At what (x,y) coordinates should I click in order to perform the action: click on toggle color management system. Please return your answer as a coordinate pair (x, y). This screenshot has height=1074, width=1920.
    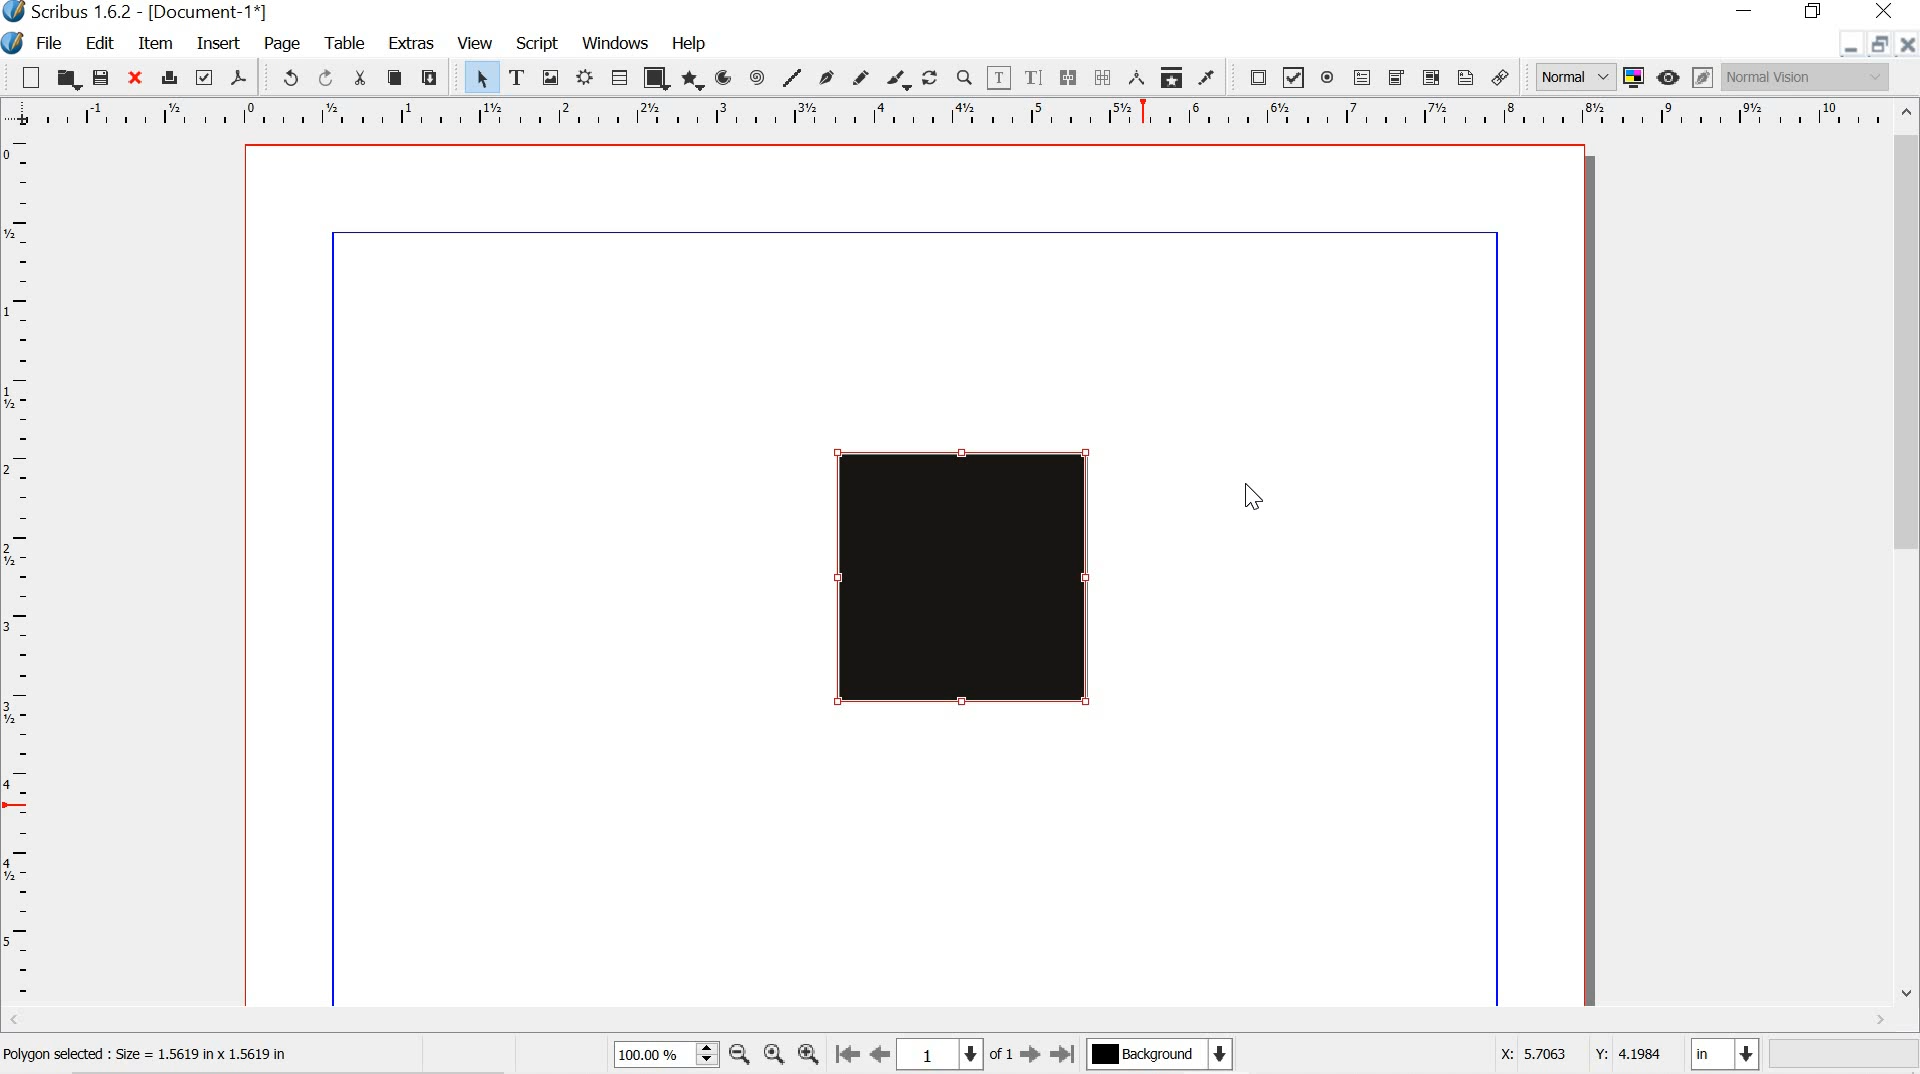
    Looking at the image, I should click on (1633, 78).